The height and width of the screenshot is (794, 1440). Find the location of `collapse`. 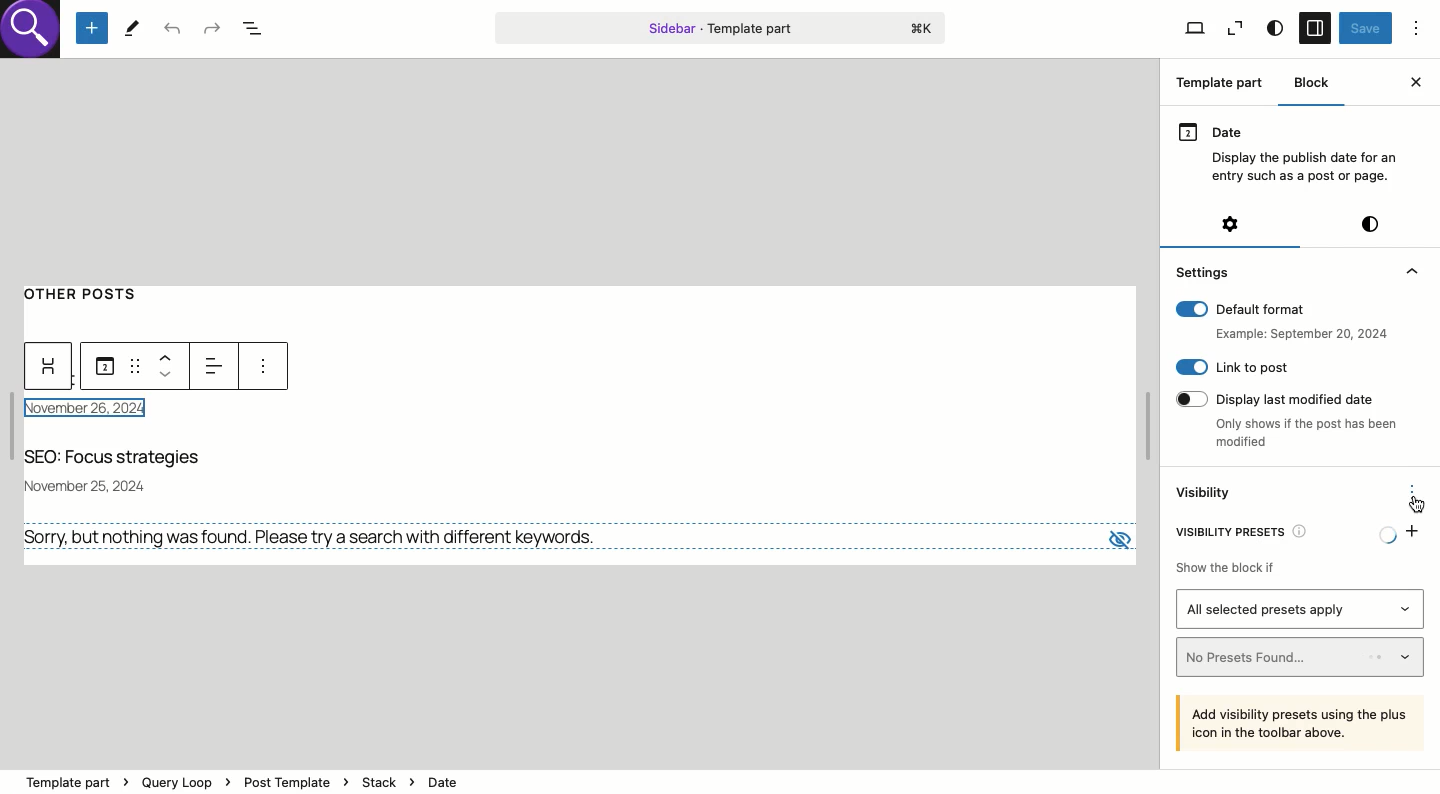

collapse is located at coordinates (1410, 271).